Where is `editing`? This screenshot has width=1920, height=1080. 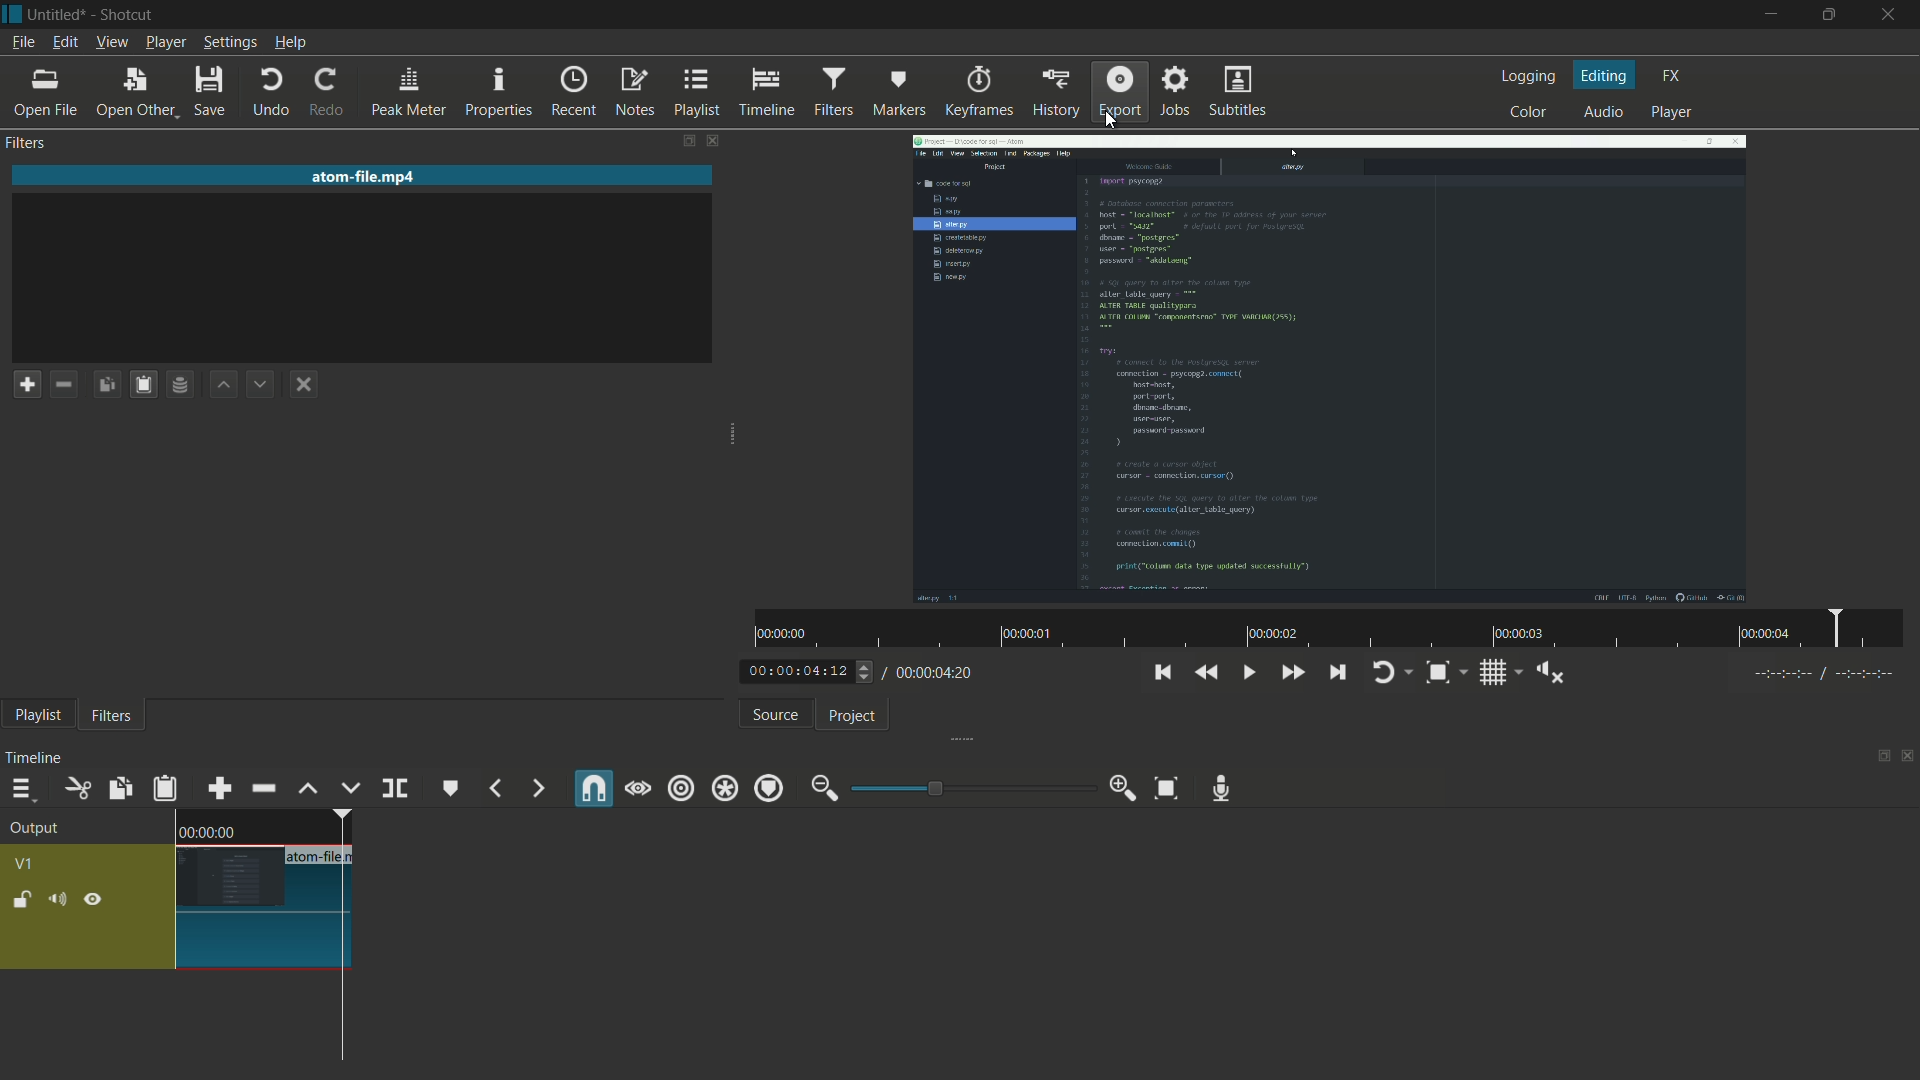 editing is located at coordinates (1606, 76).